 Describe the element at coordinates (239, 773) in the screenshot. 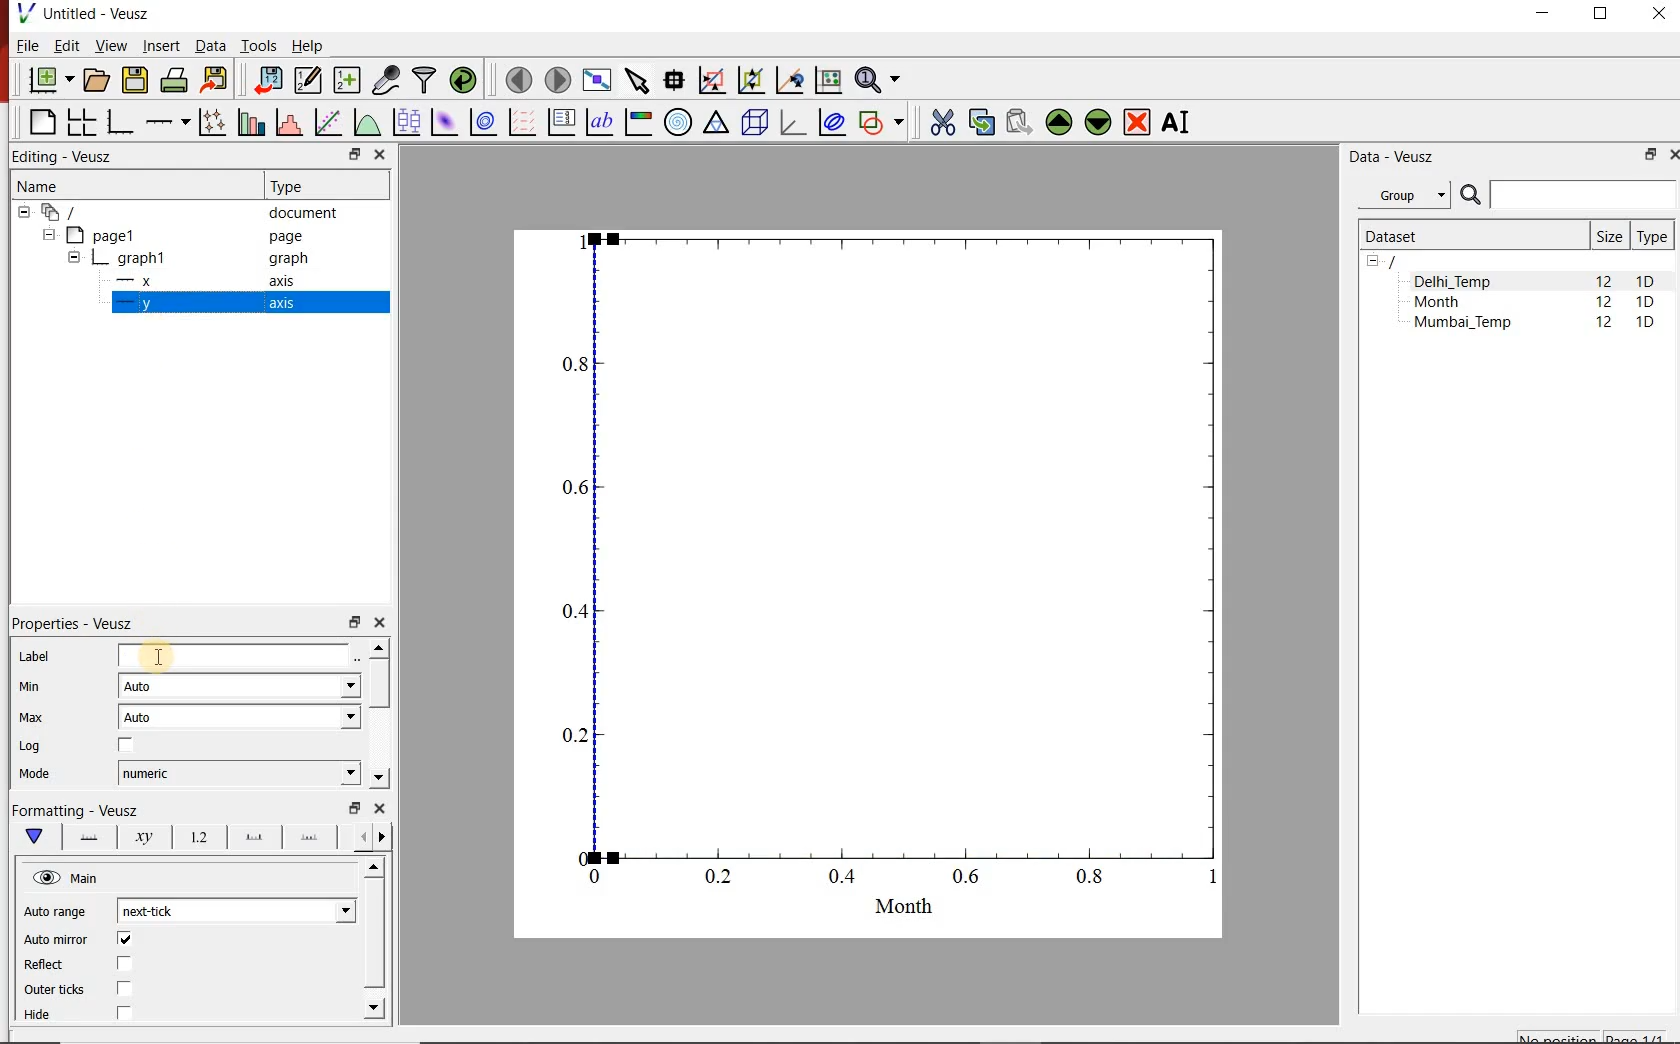

I see `numeric` at that location.